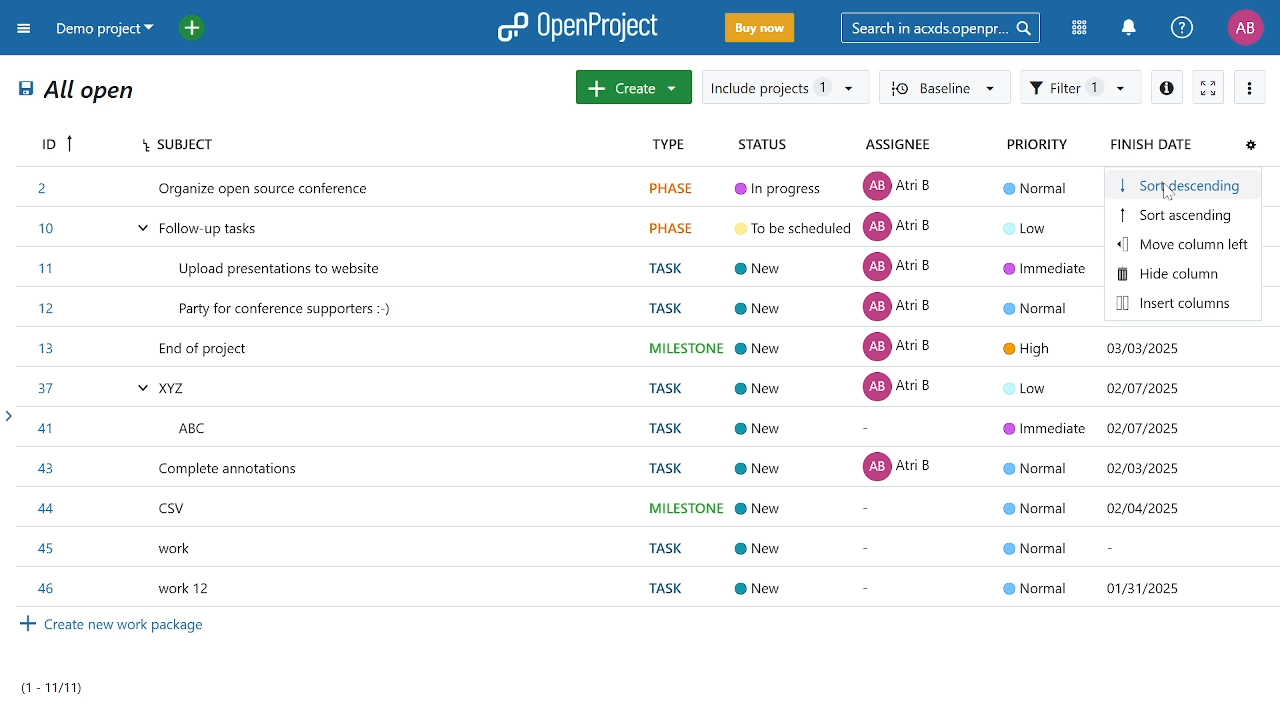 This screenshot has width=1280, height=720. I want to click on current project, so click(103, 30).